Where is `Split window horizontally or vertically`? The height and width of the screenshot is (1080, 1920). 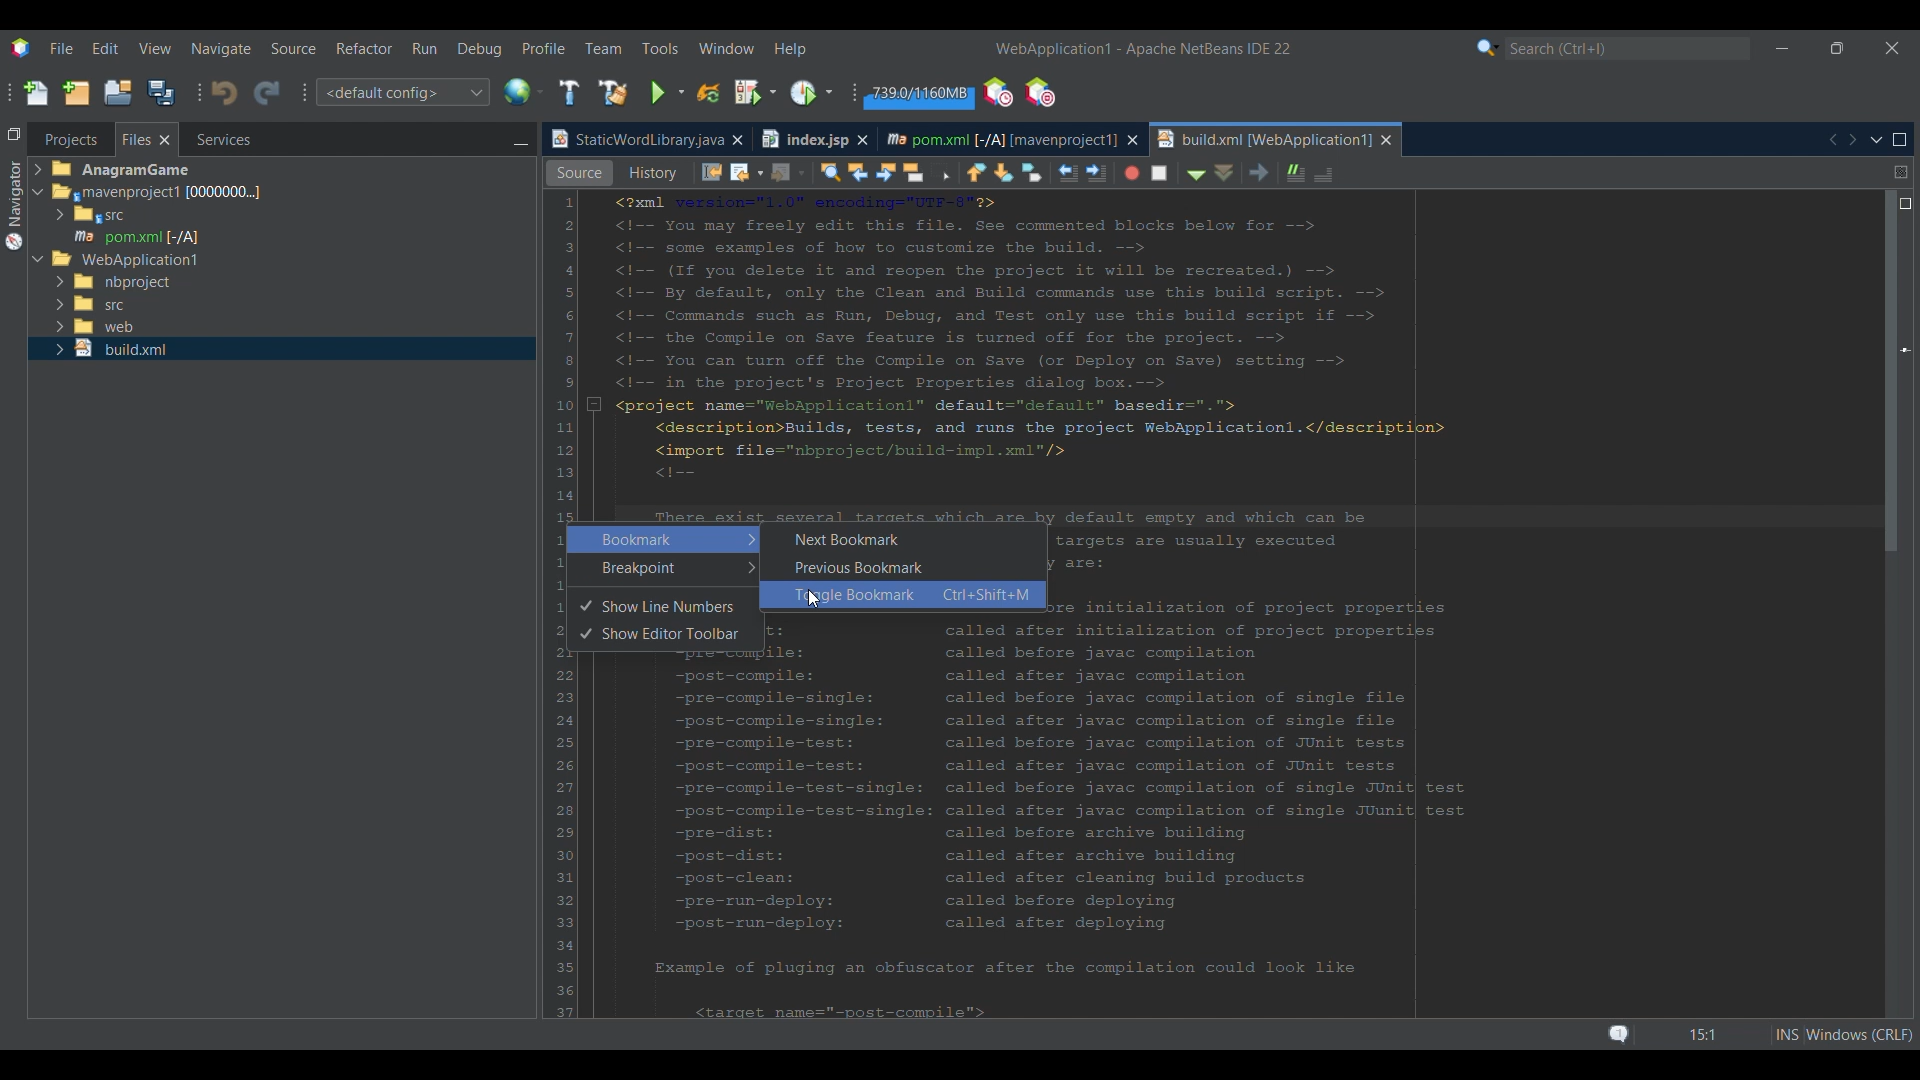 Split window horizontally or vertically is located at coordinates (1901, 172).